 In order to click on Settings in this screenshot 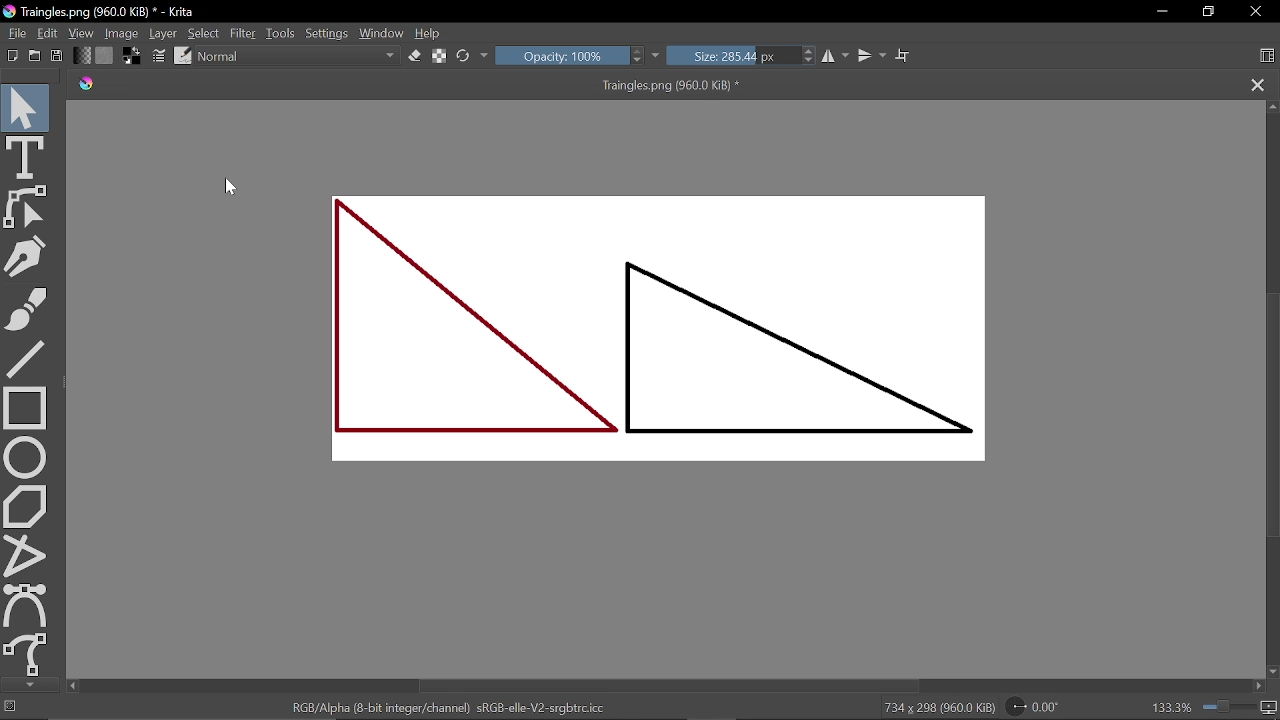, I will do `click(327, 34)`.